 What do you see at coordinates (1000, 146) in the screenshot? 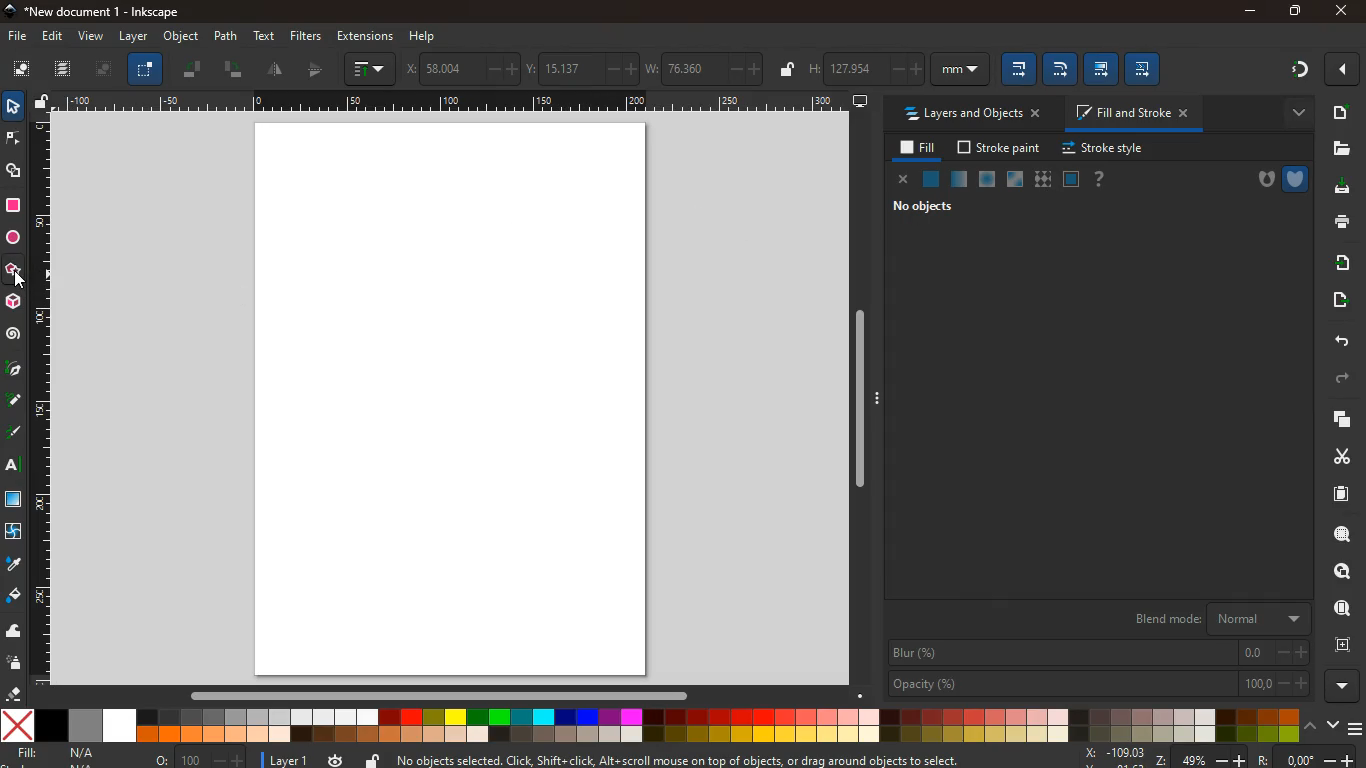
I see `stroke paint` at bounding box center [1000, 146].